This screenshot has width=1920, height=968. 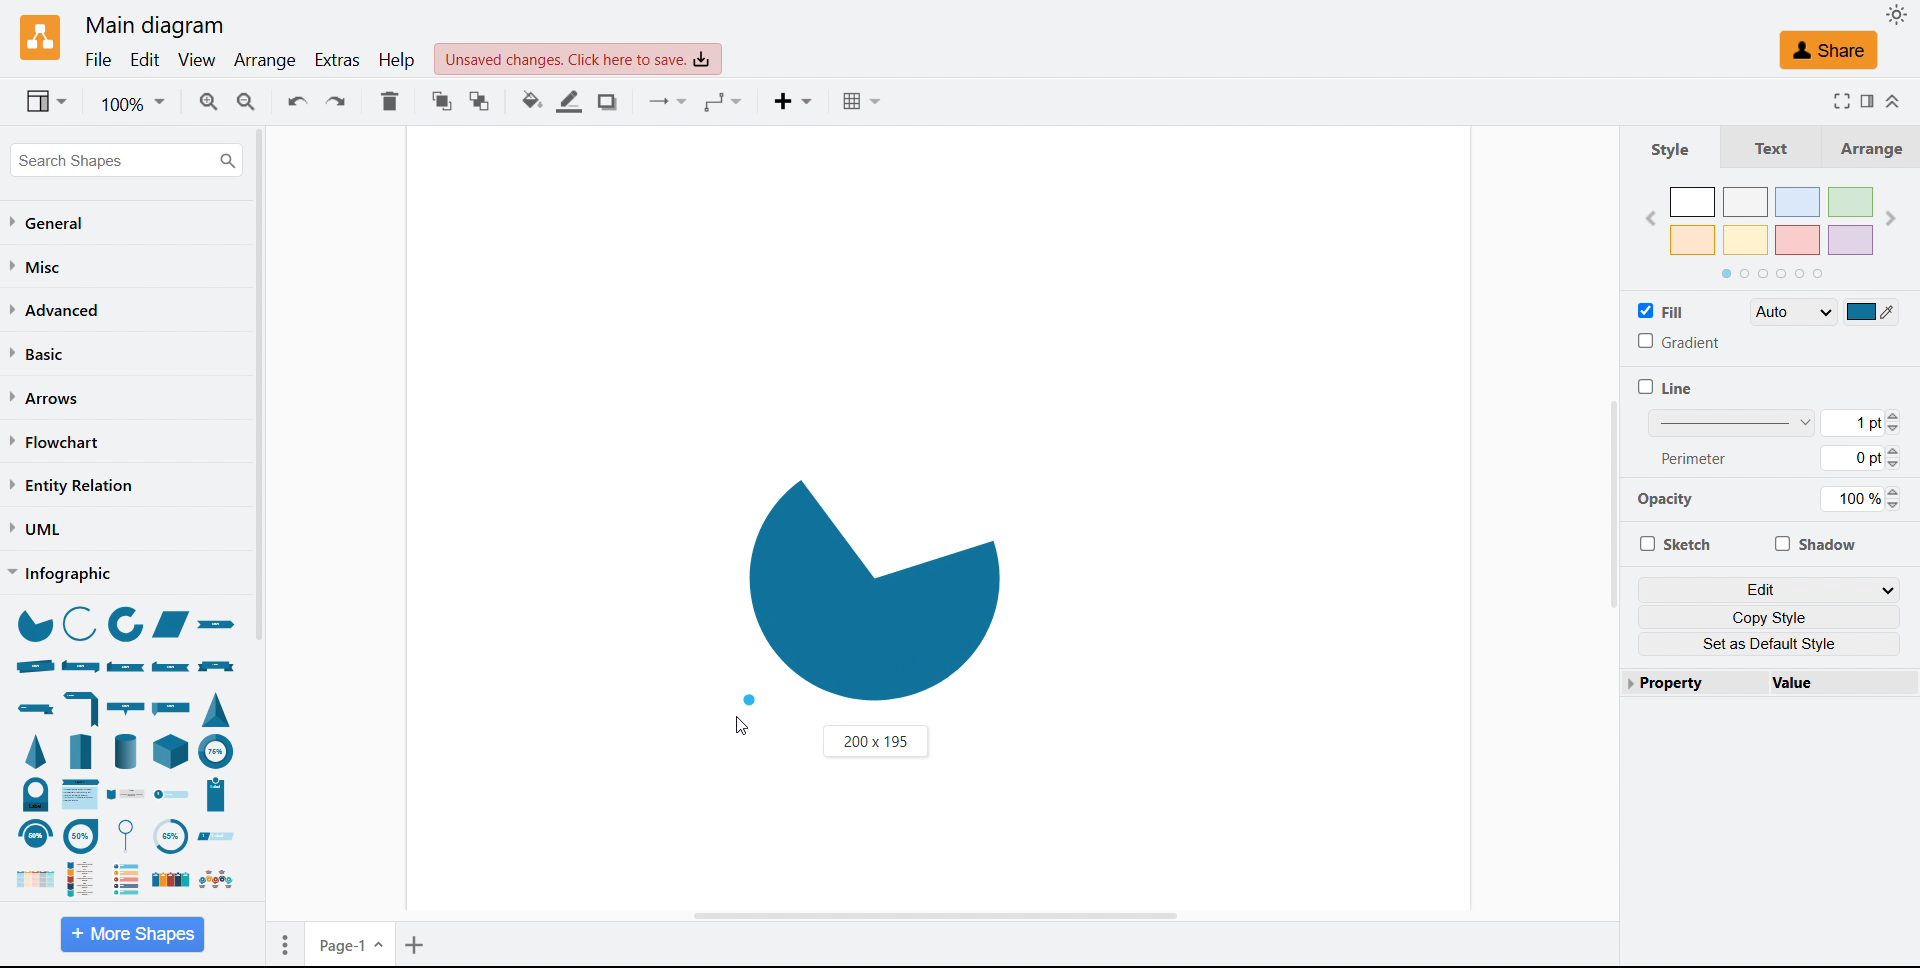 I want to click on pie, so click(x=33, y=624).